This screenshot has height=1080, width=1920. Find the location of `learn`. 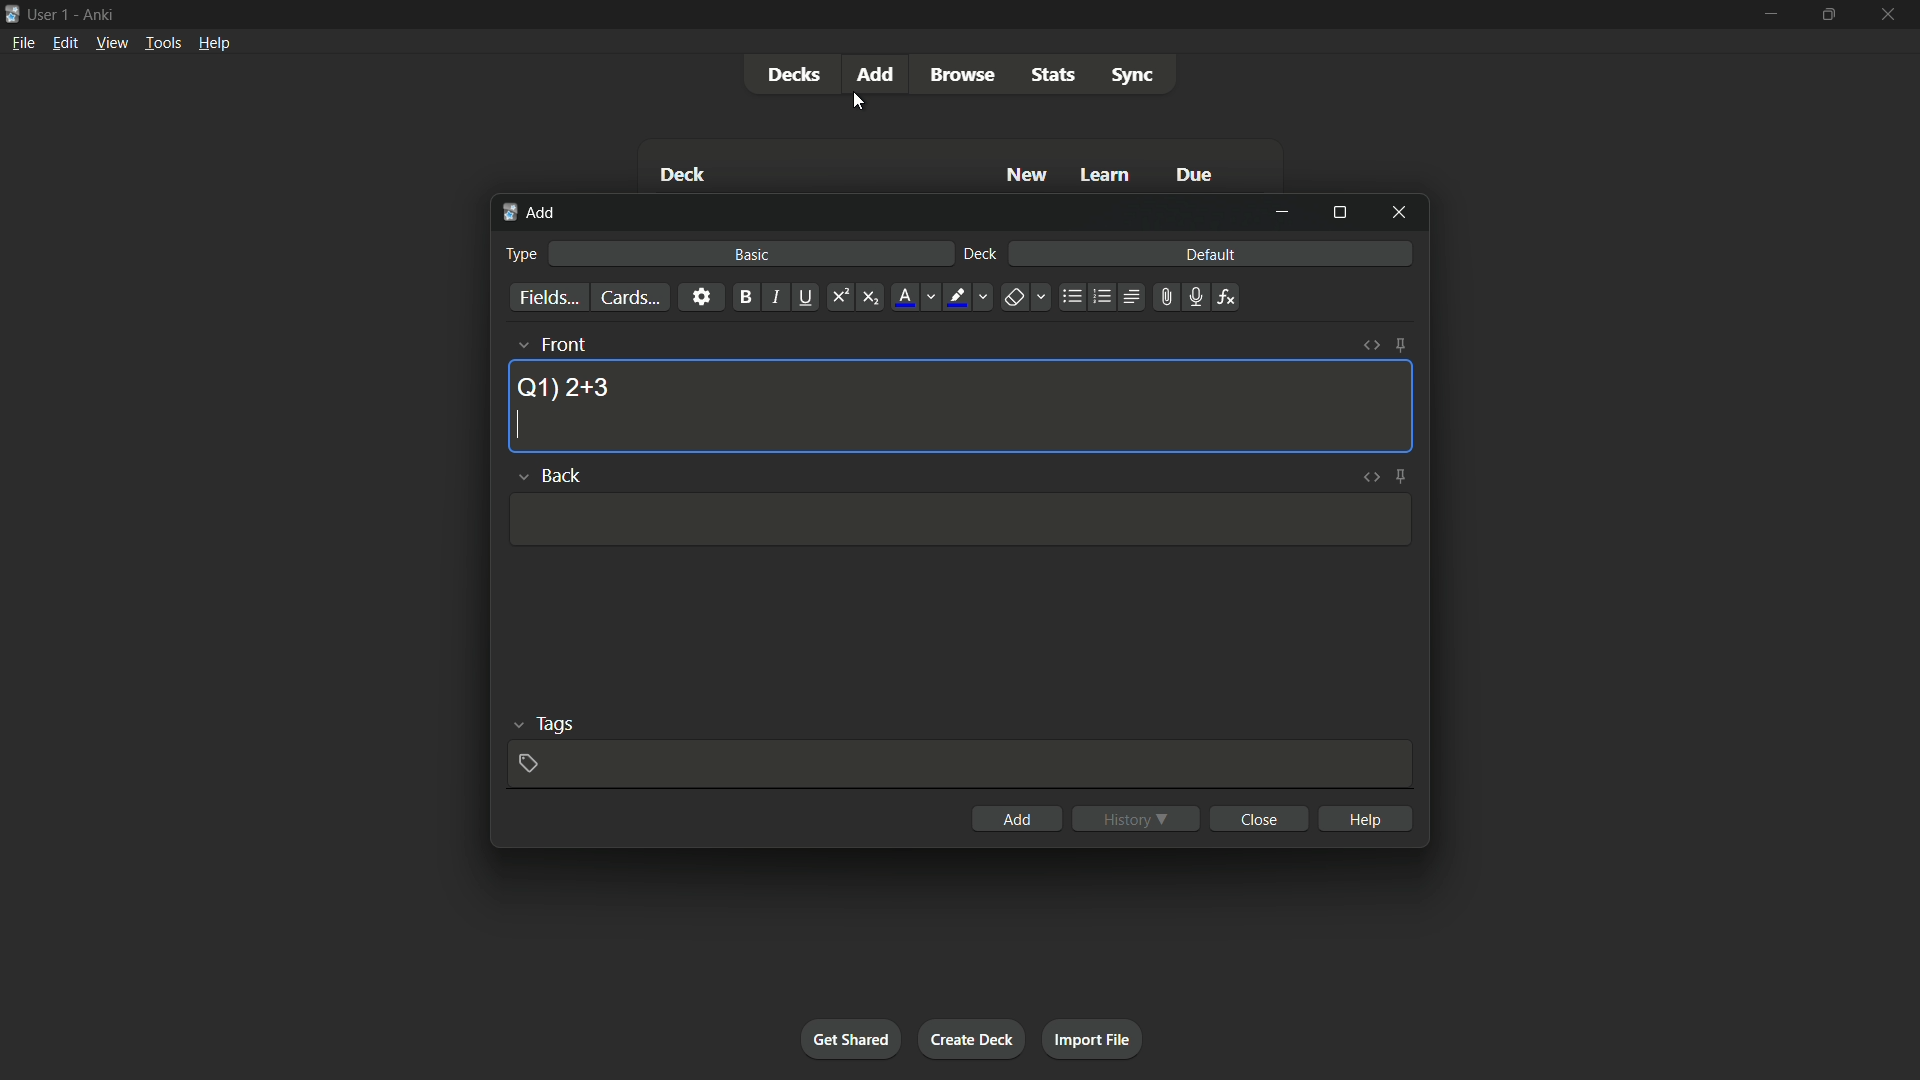

learn is located at coordinates (1105, 176).